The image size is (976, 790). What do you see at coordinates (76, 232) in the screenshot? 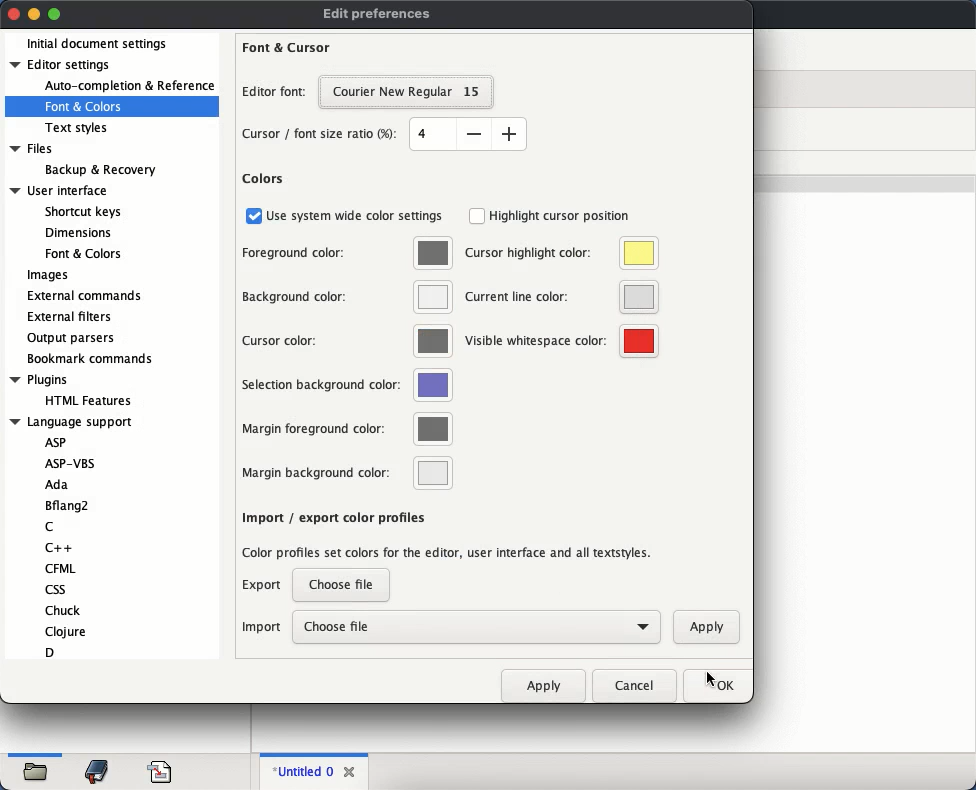
I see `dimensions` at bounding box center [76, 232].